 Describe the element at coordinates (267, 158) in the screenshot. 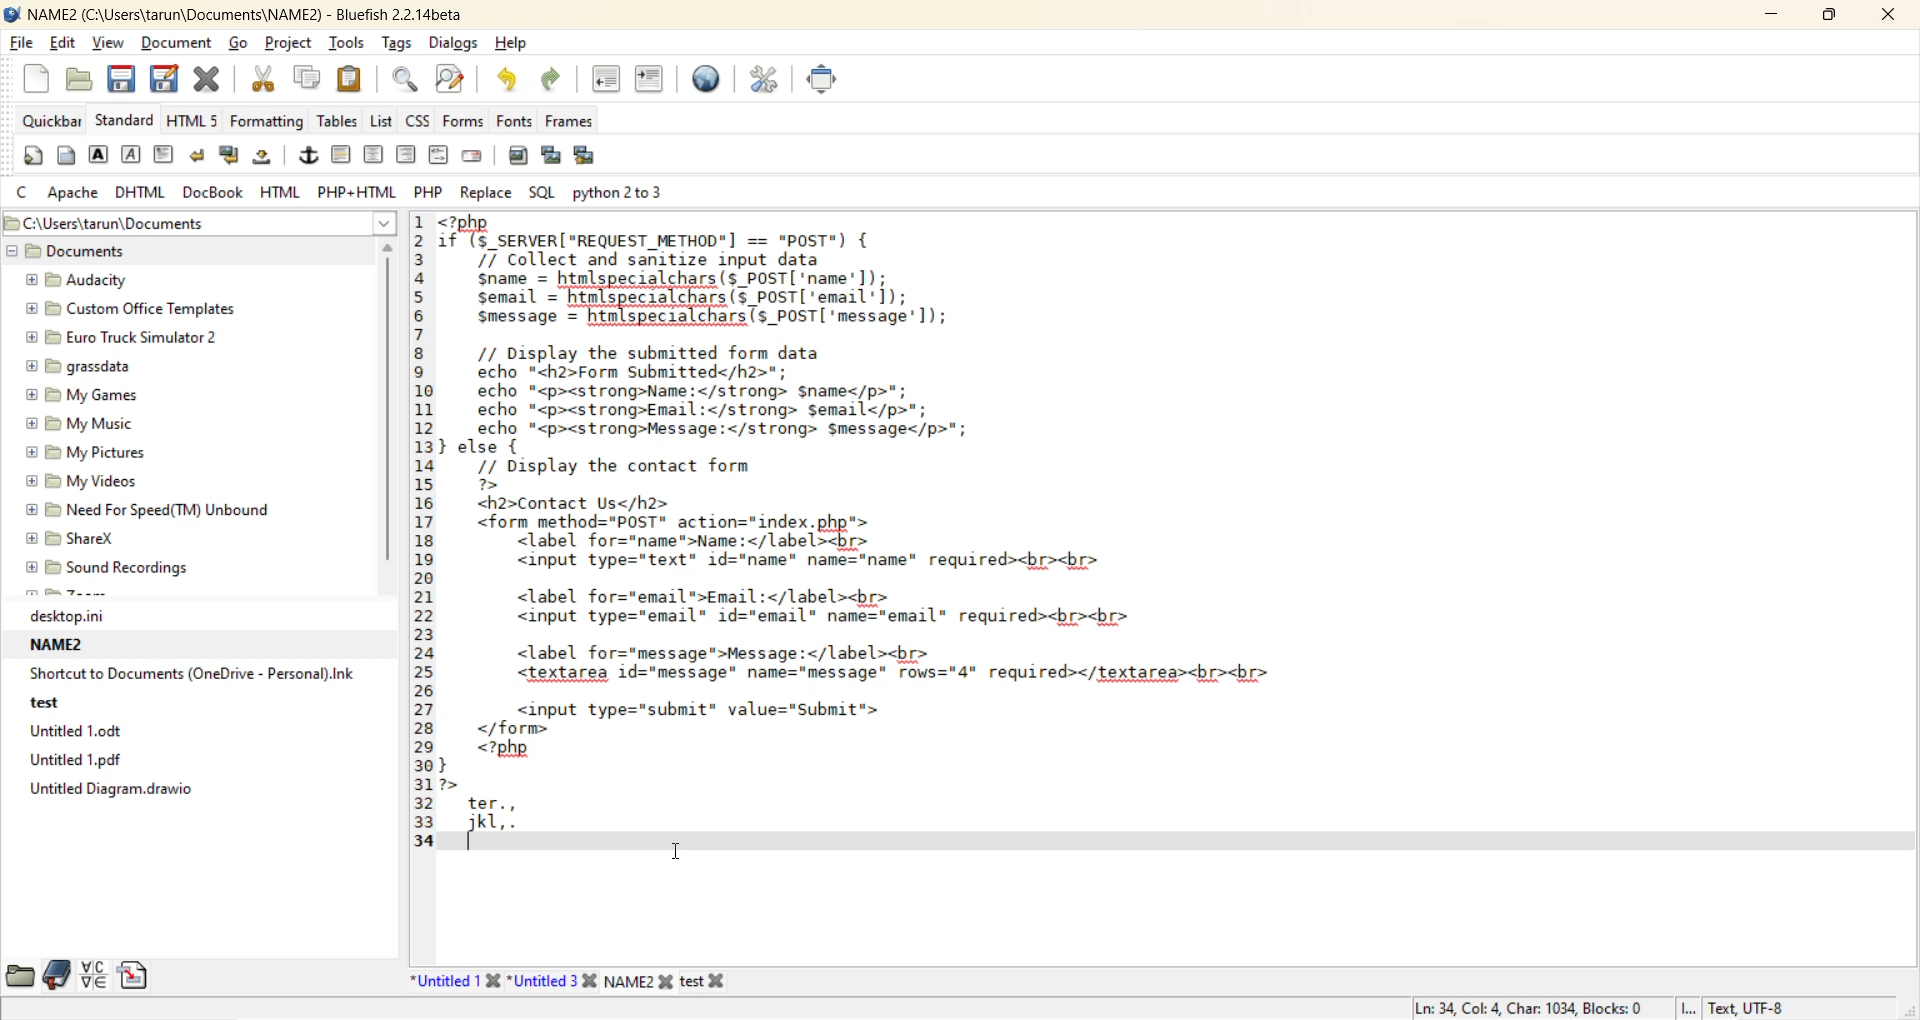

I see `non breaking space` at that location.